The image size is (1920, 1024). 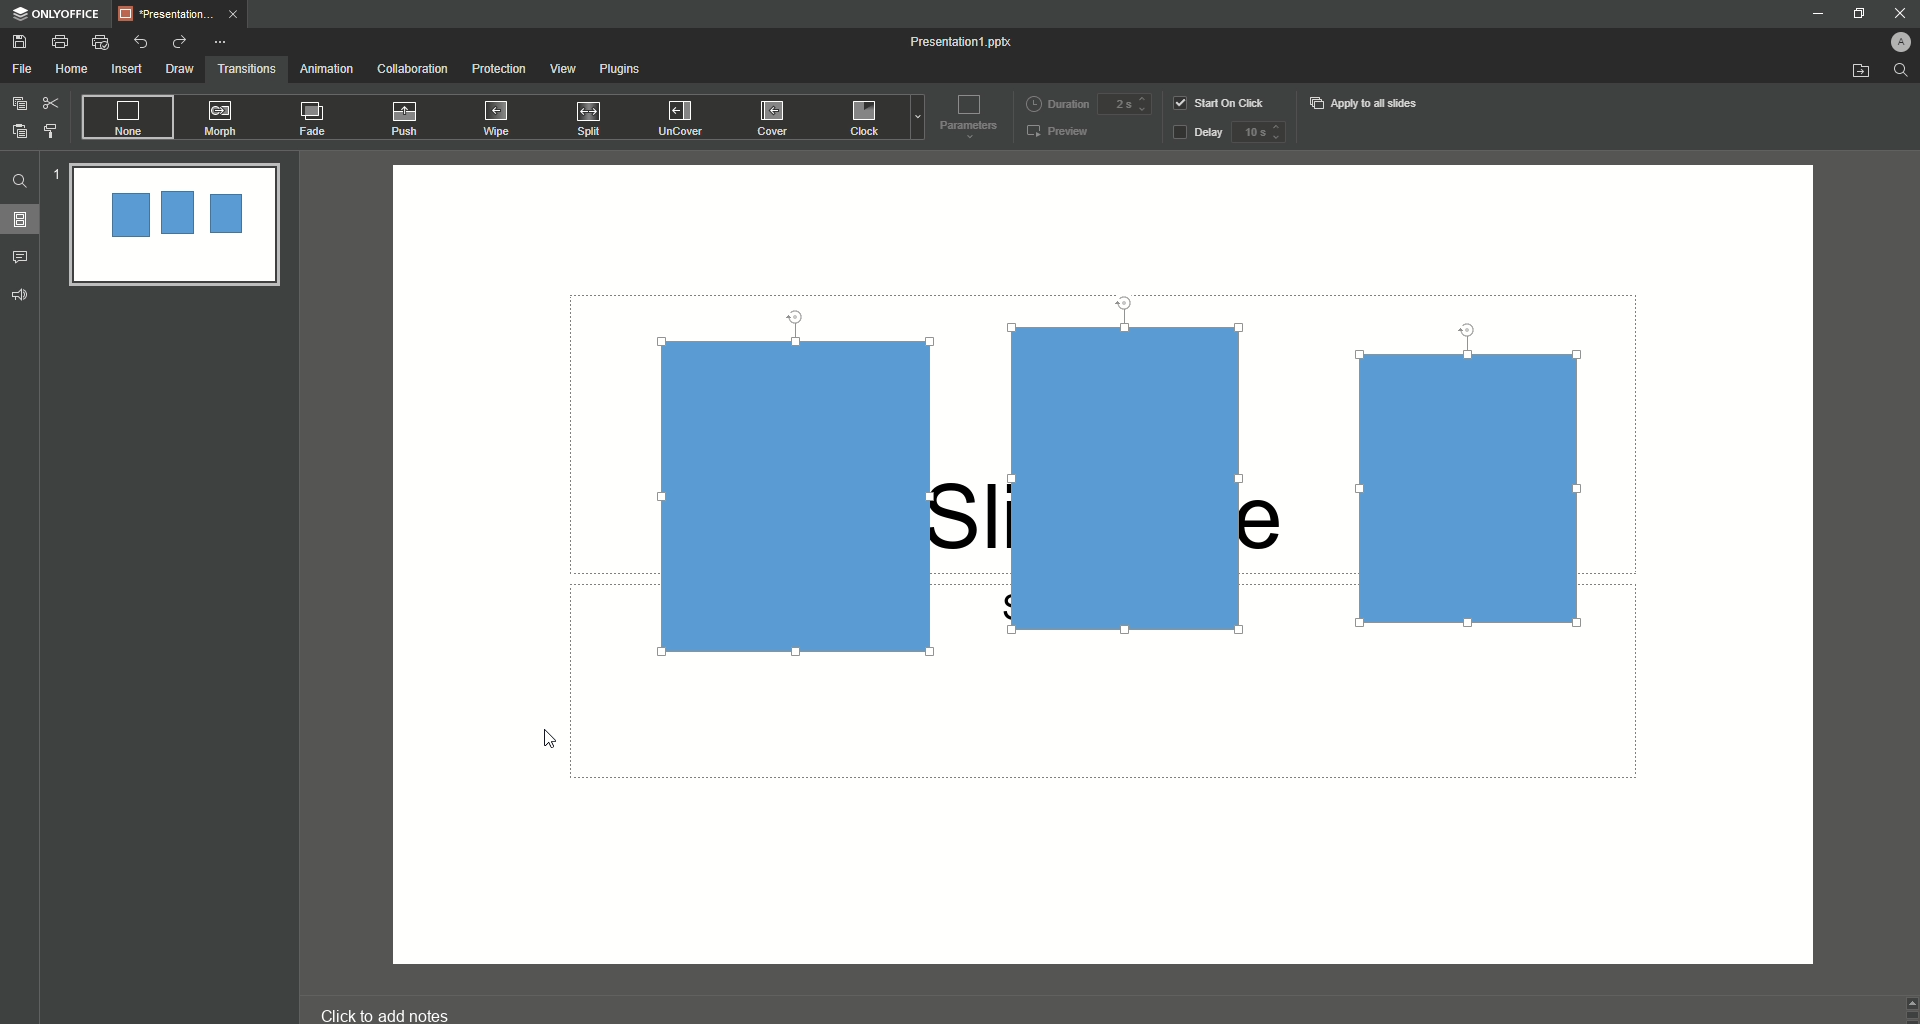 What do you see at coordinates (500, 69) in the screenshot?
I see `Protection` at bounding box center [500, 69].